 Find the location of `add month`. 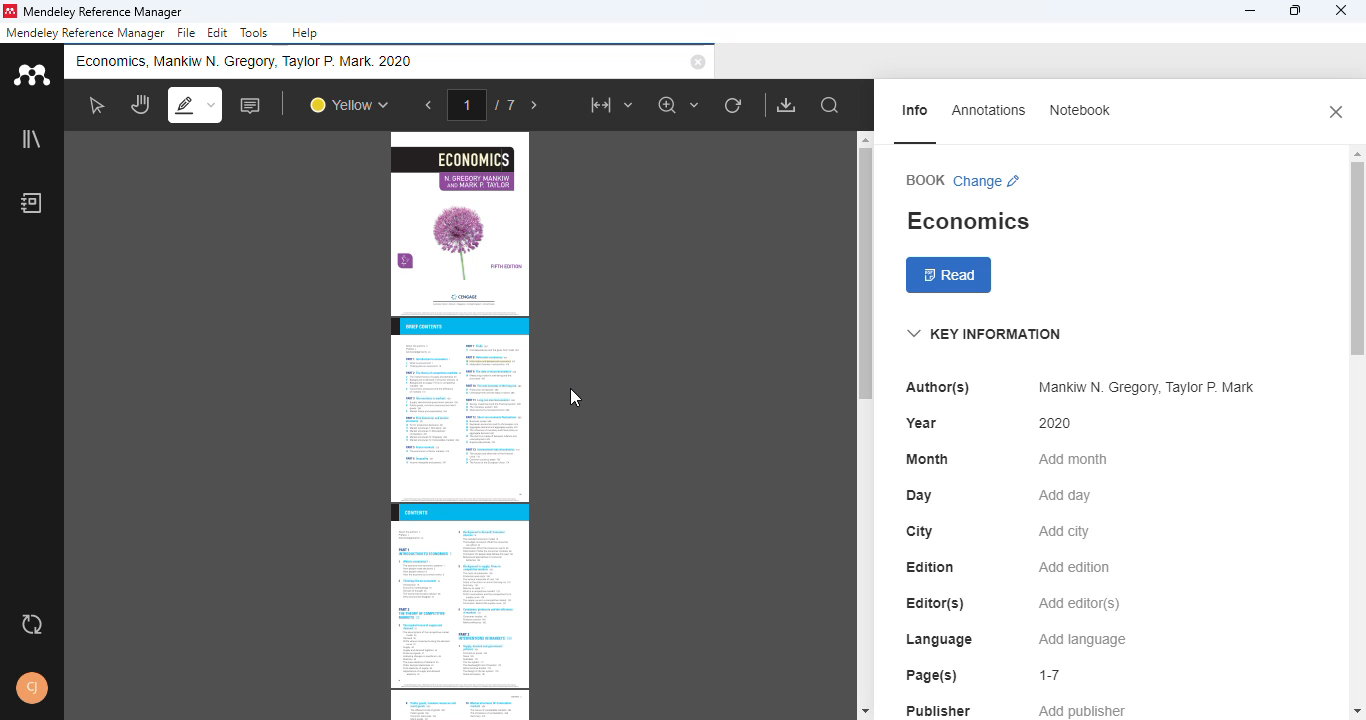

add month is located at coordinates (1071, 459).